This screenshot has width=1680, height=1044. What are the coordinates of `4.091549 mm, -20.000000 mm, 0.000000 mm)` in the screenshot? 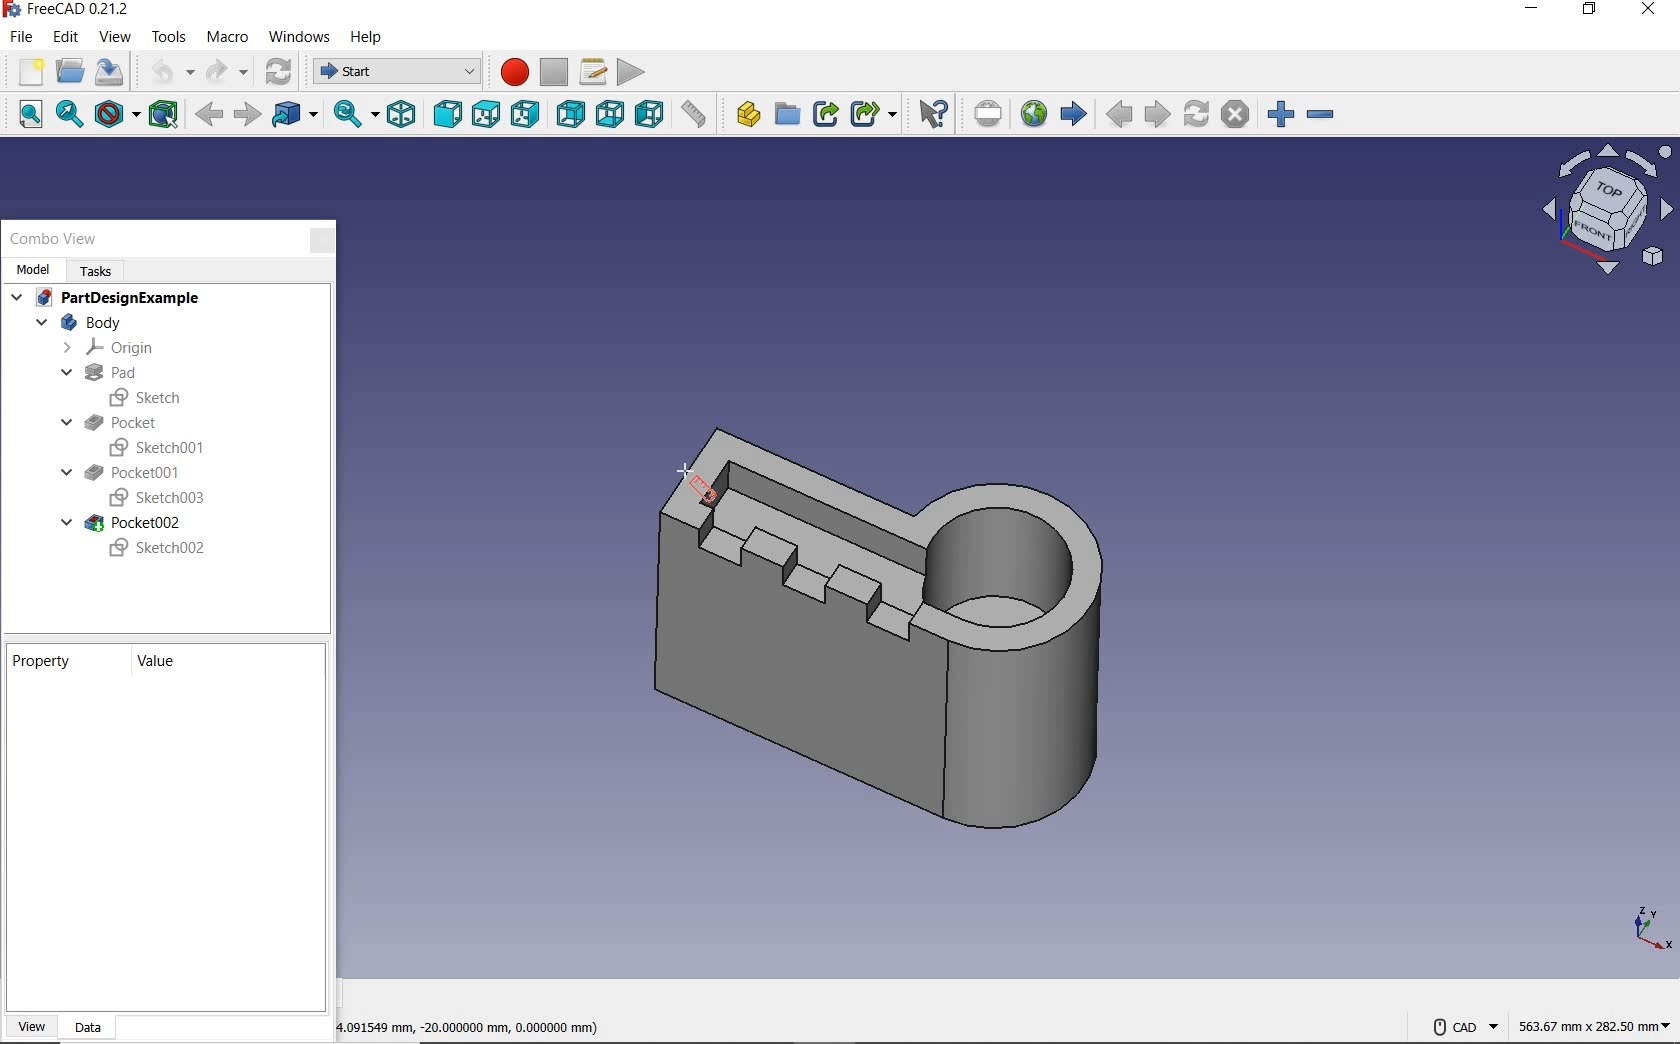 It's located at (496, 1025).